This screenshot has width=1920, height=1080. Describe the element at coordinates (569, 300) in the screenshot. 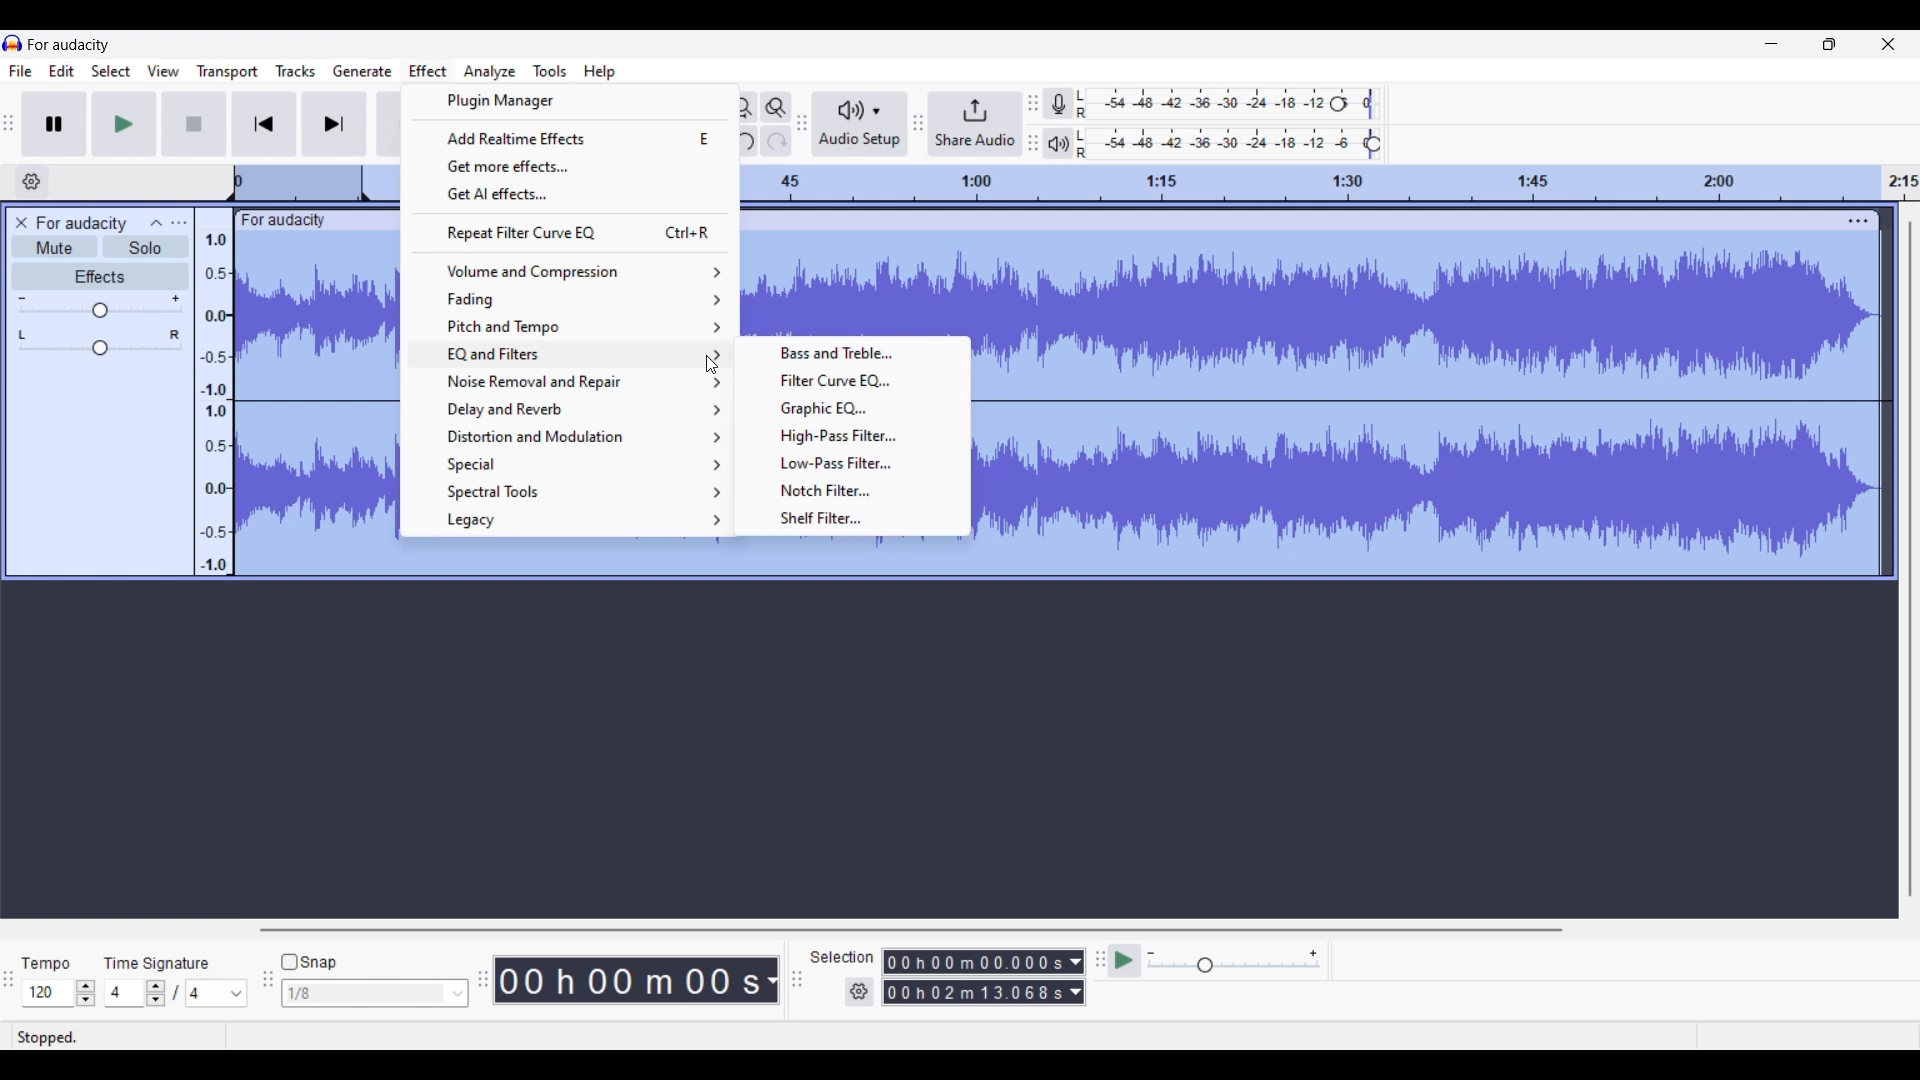

I see `Fading options` at that location.